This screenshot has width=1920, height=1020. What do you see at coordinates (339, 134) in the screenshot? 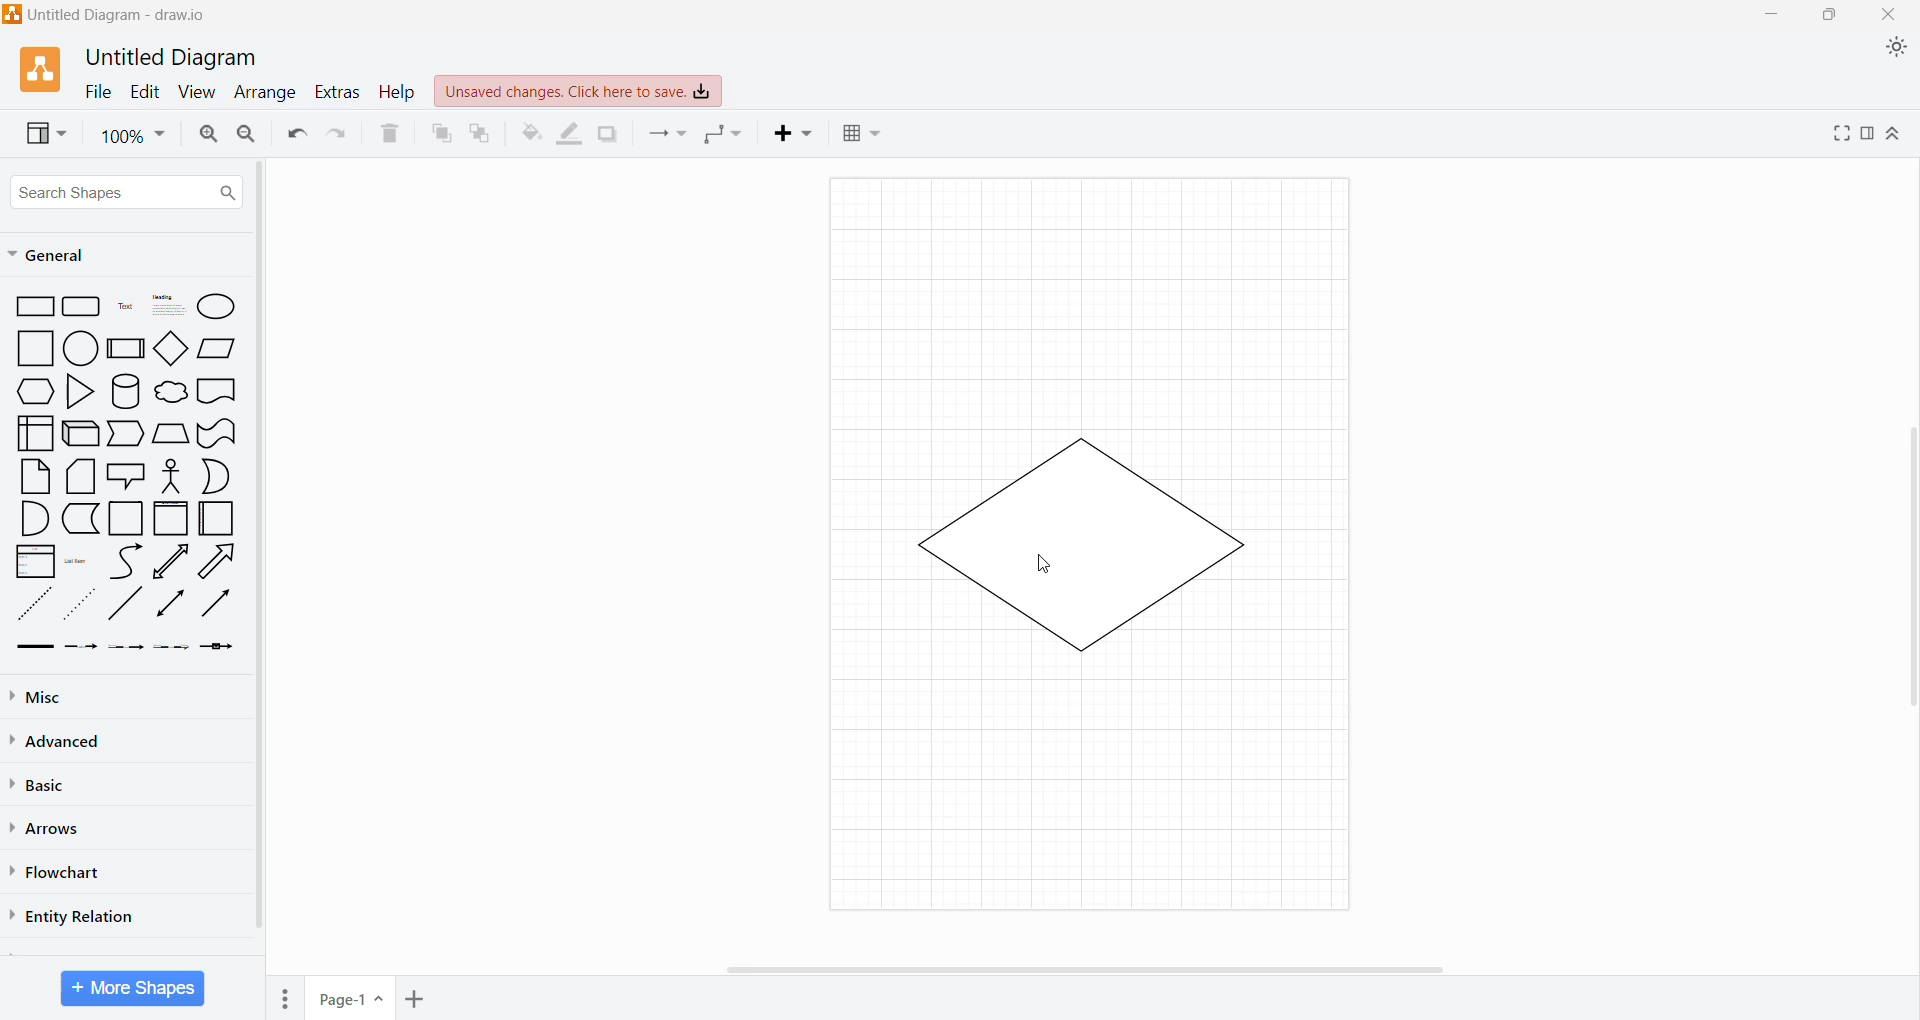
I see `Redo` at bounding box center [339, 134].